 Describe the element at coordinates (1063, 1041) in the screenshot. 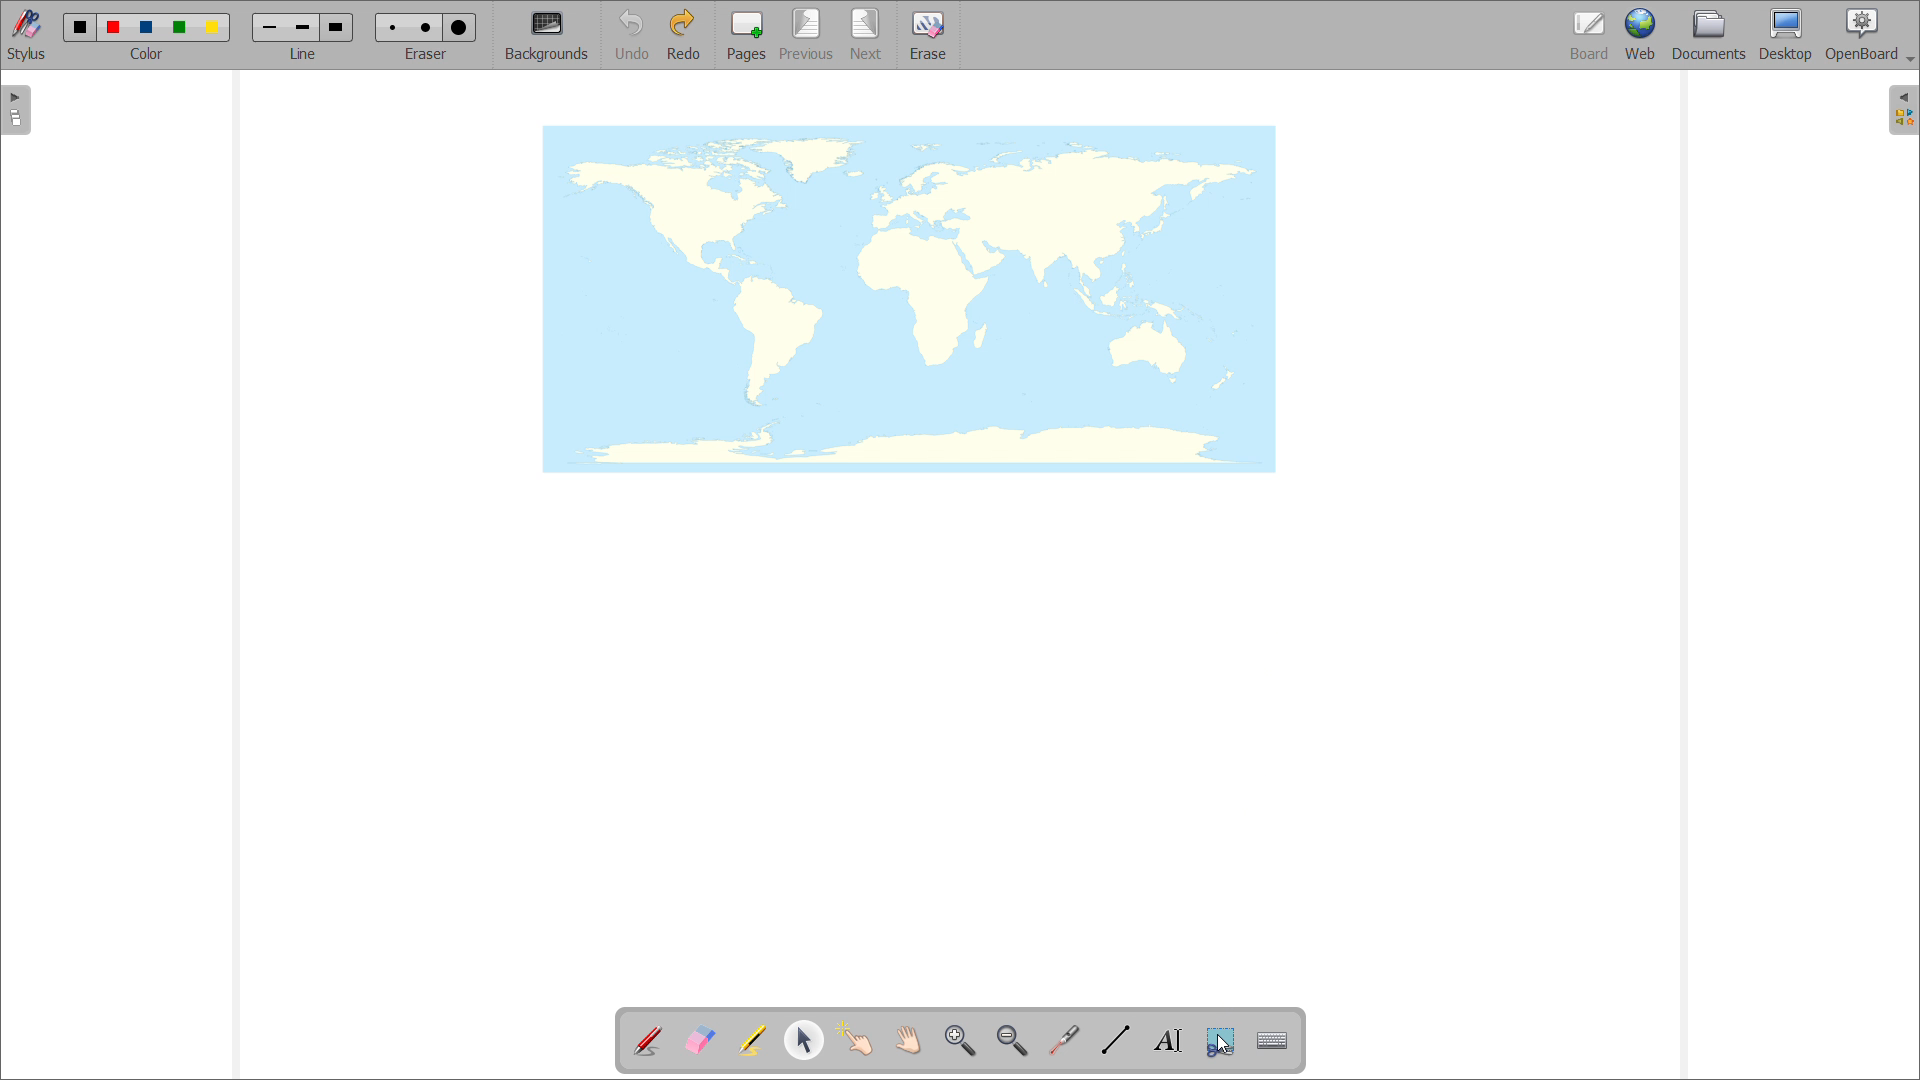

I see `virtual laser pointer` at that location.